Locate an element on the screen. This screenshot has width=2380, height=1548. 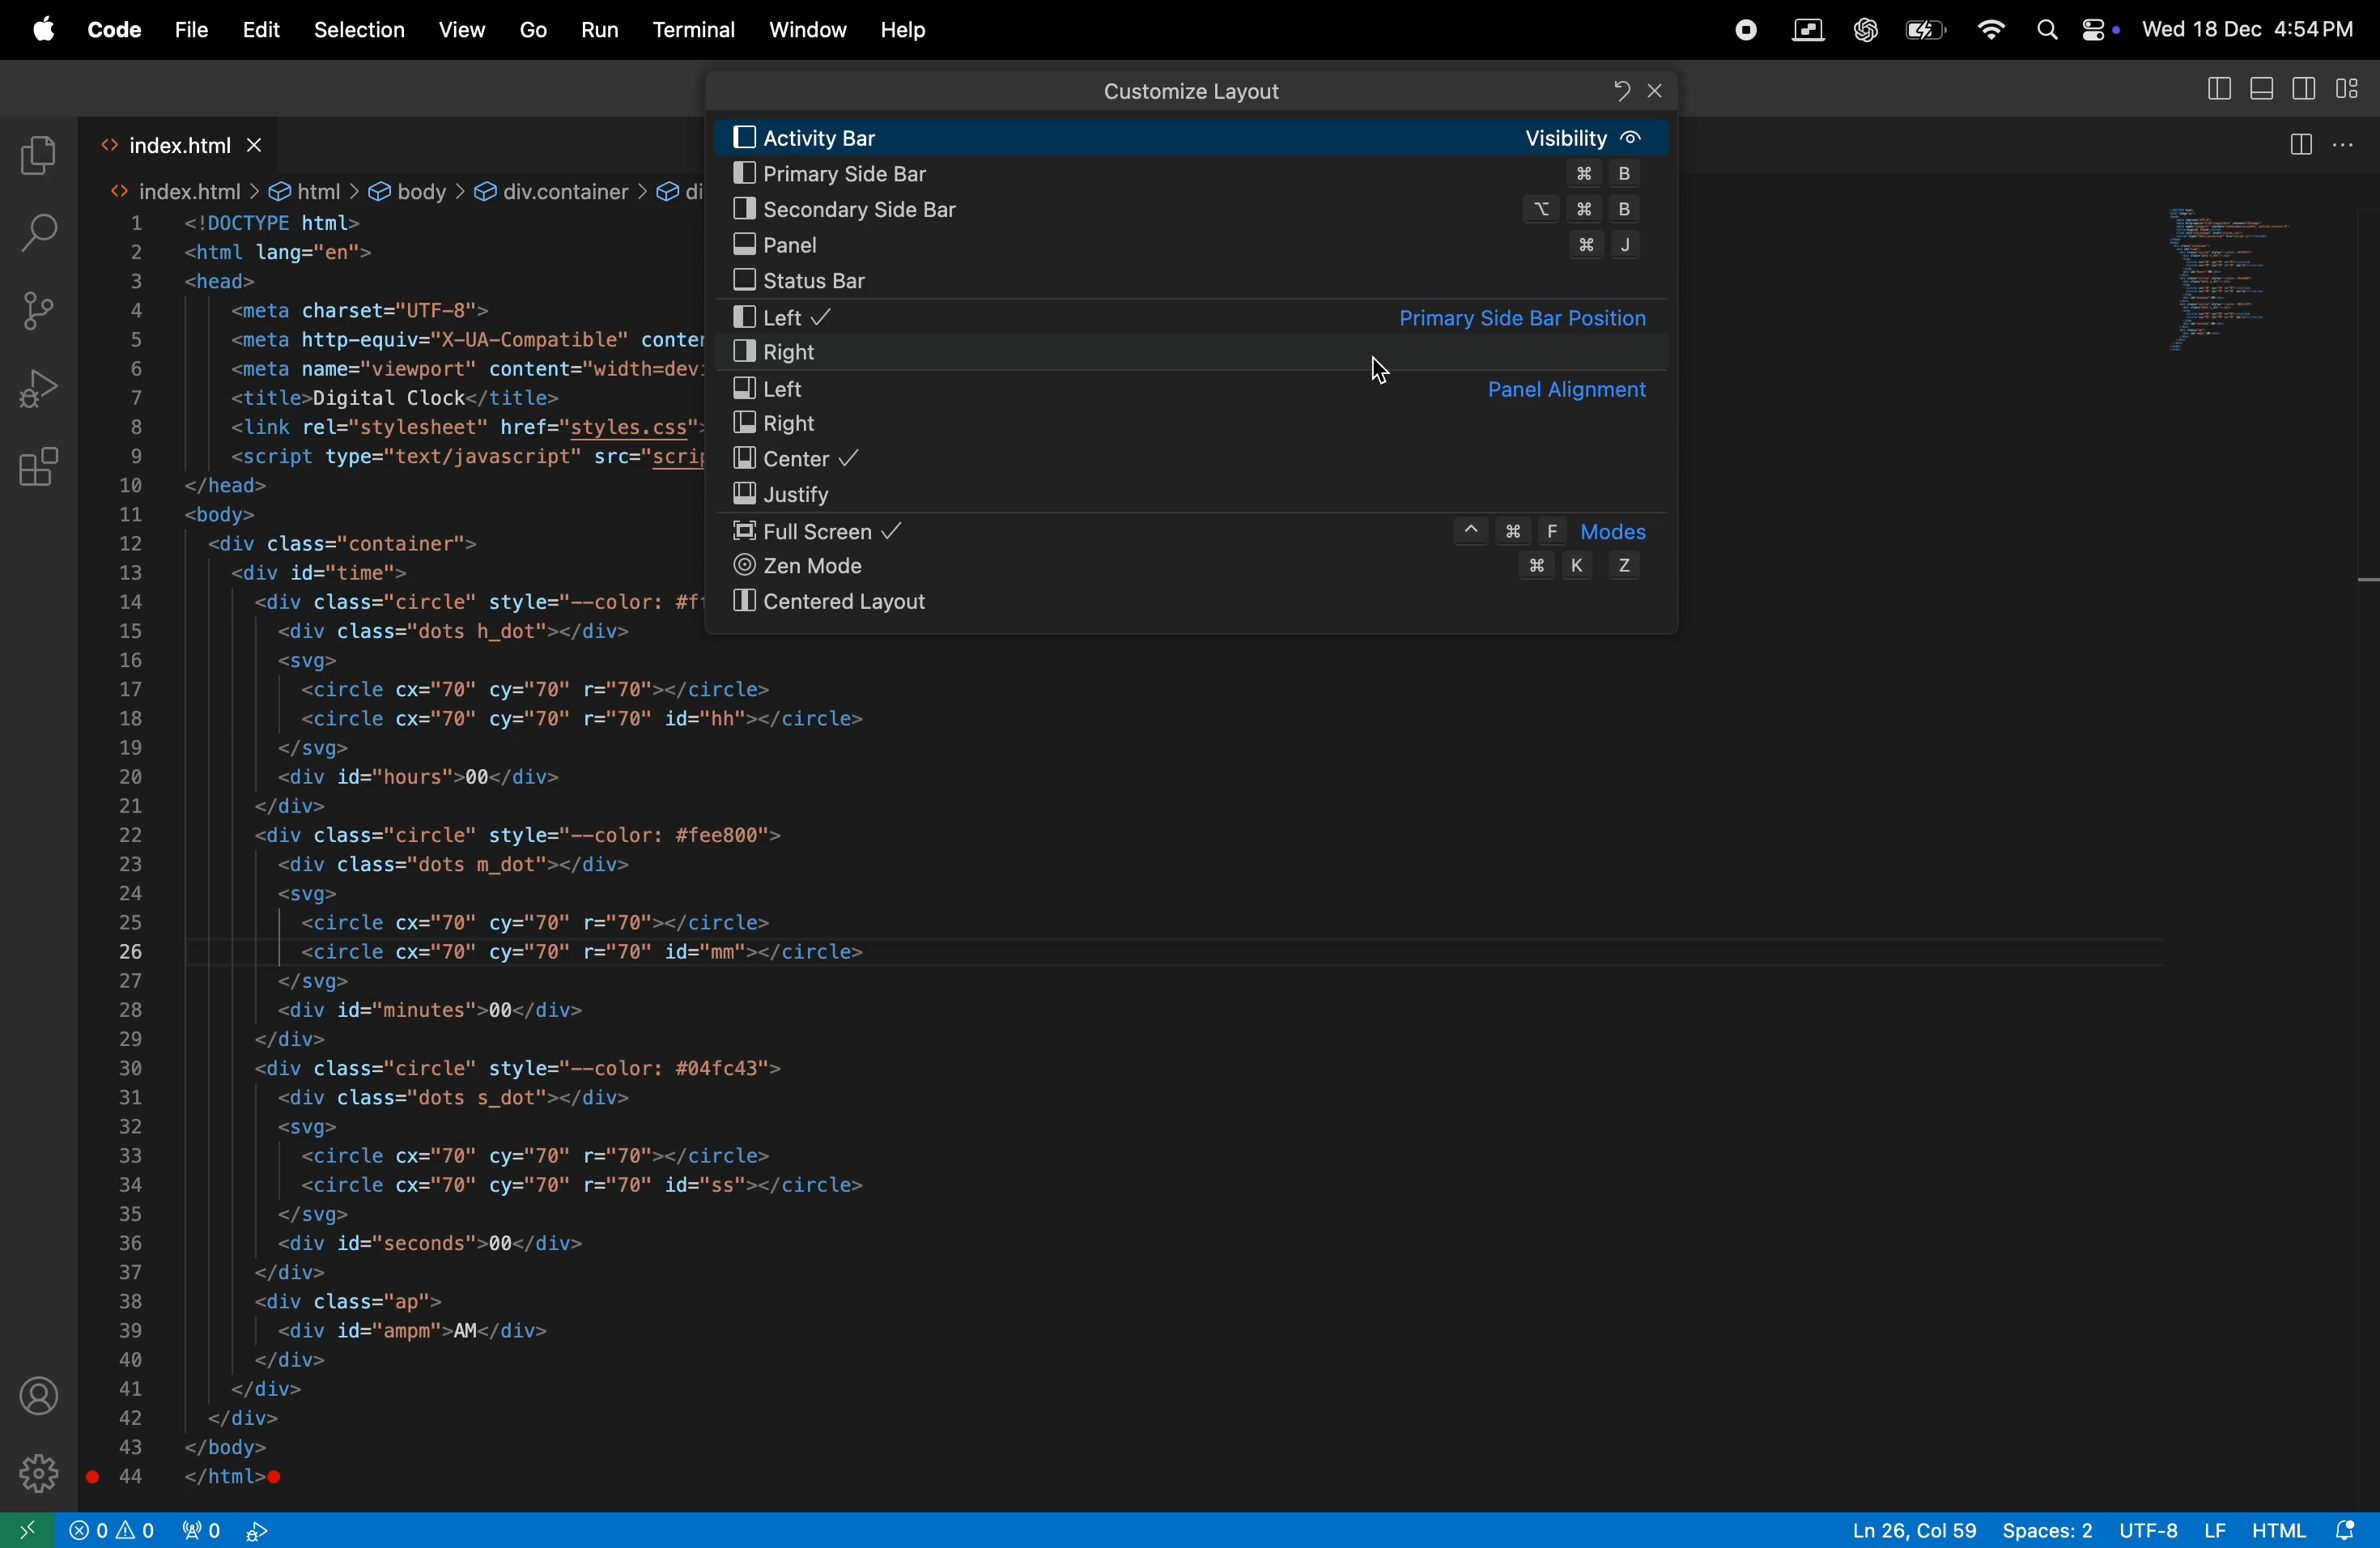
status bar is located at coordinates (1186, 284).